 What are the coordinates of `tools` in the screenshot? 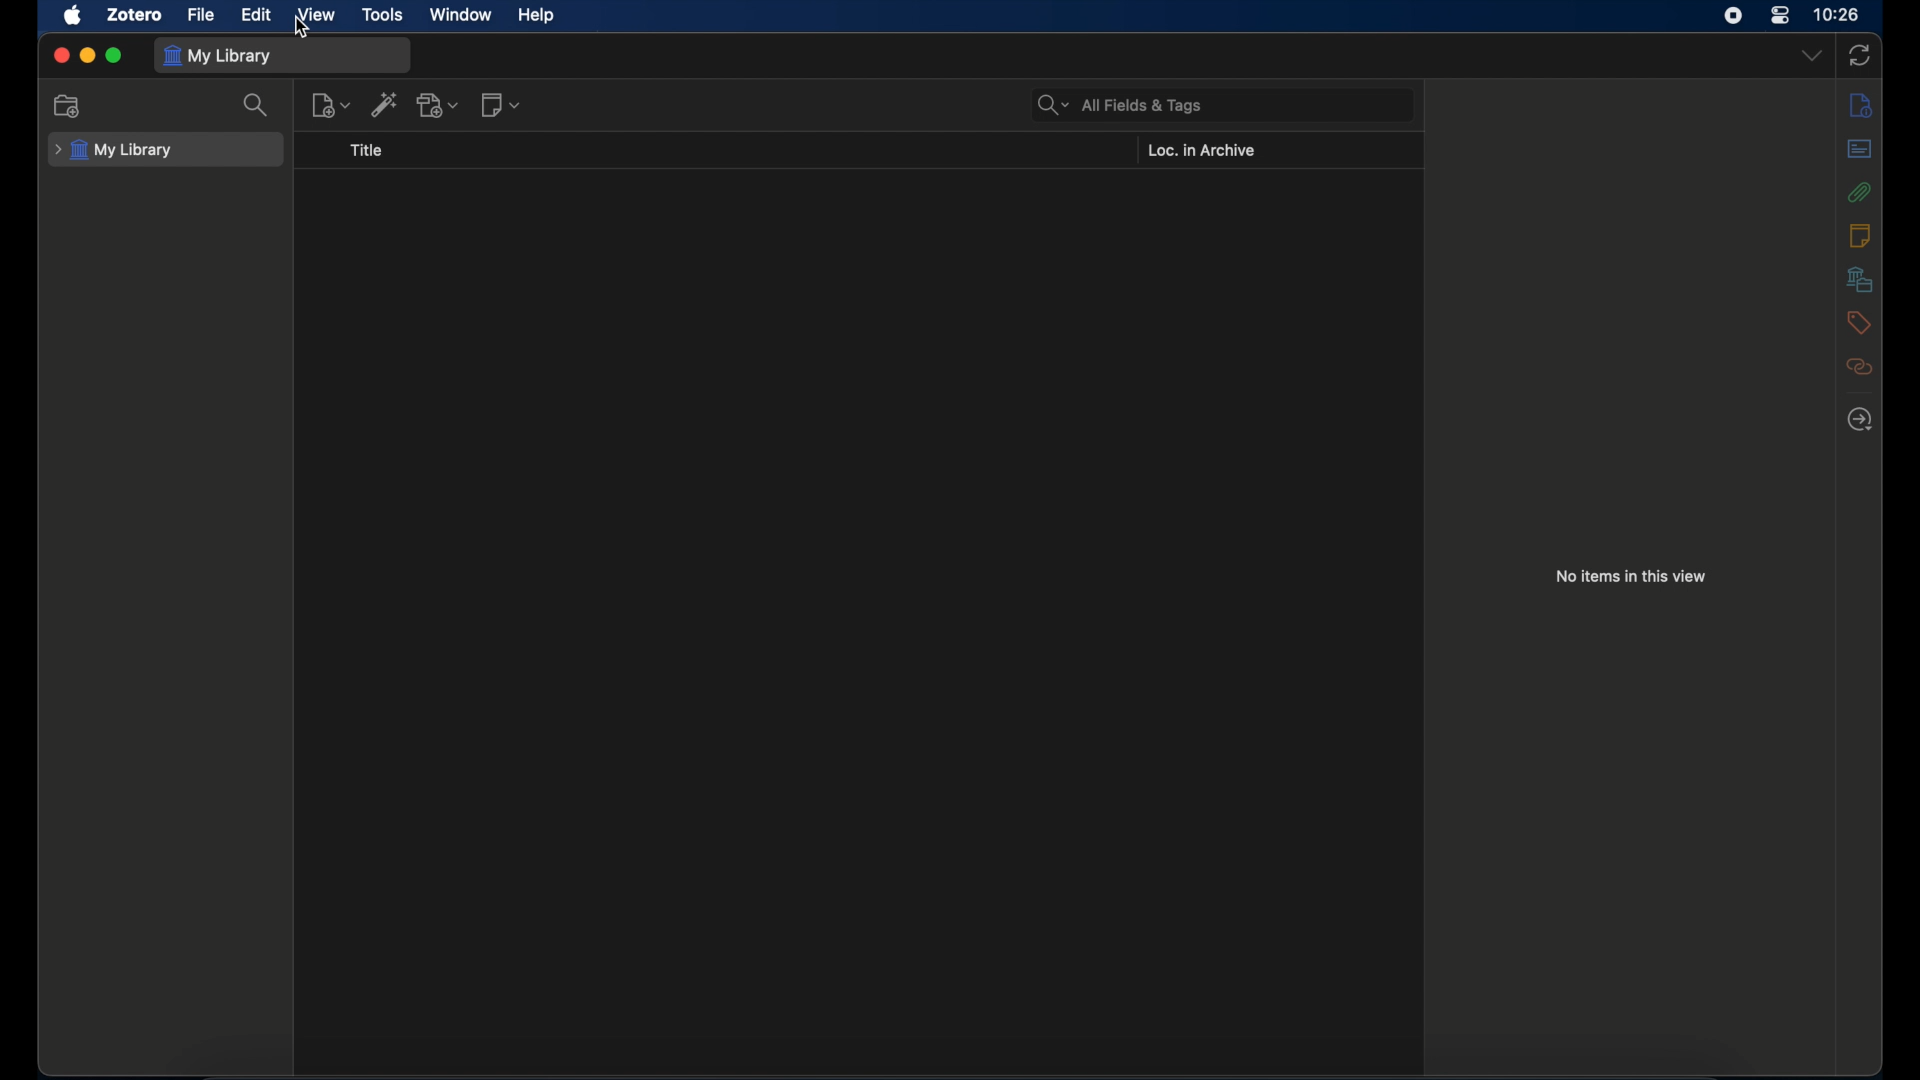 It's located at (380, 15).